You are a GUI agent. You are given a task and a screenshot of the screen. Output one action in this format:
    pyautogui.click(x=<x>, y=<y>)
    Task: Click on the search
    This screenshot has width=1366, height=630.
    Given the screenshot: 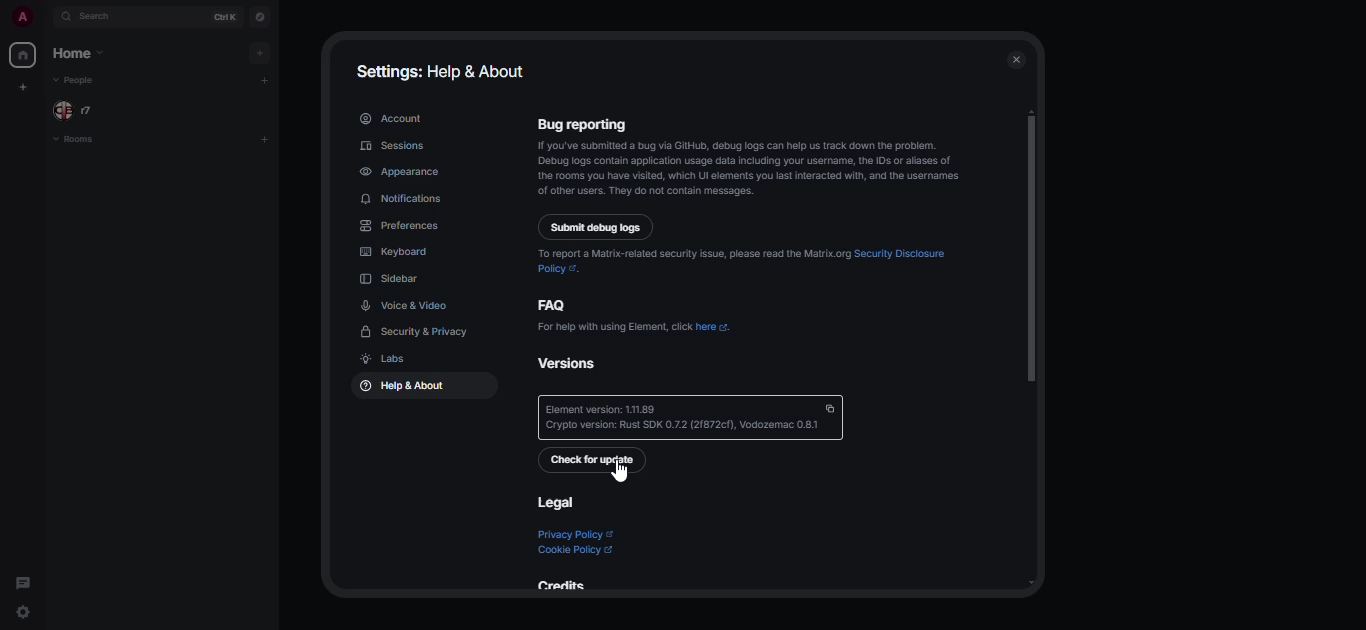 What is the action you would take?
    pyautogui.click(x=95, y=16)
    